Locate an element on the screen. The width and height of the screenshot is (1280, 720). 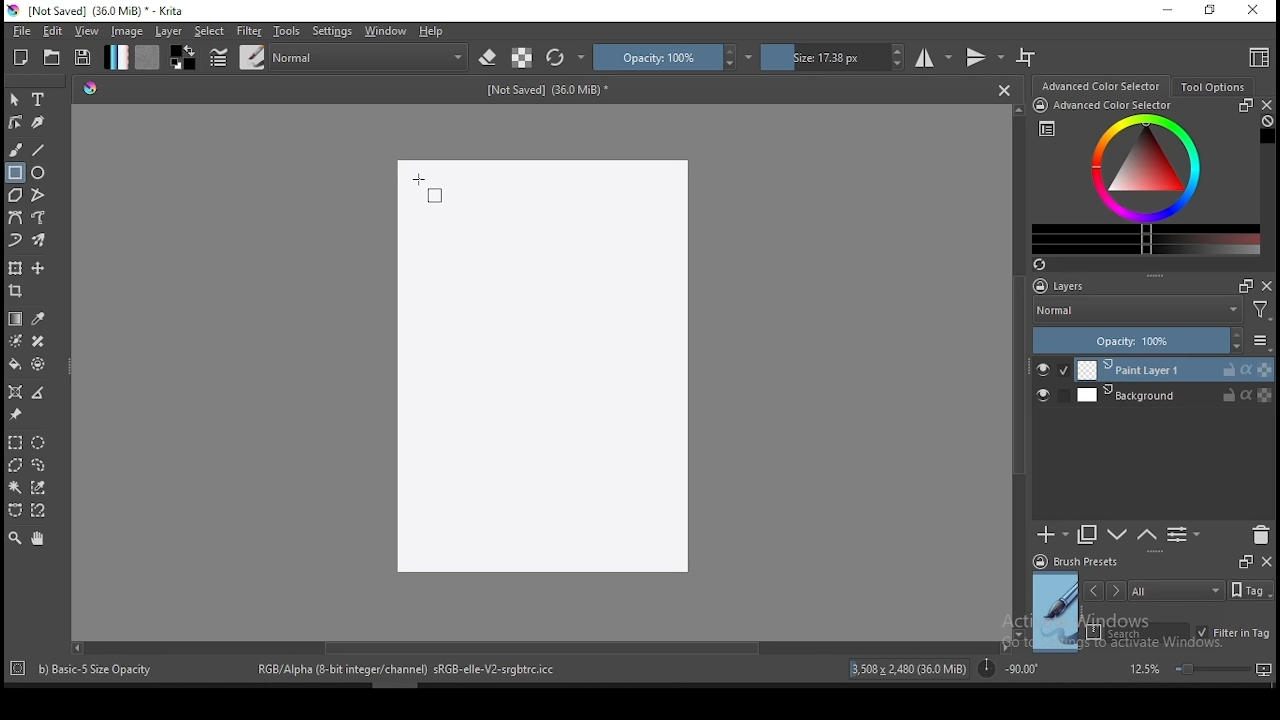
icon and file name is located at coordinates (99, 11).